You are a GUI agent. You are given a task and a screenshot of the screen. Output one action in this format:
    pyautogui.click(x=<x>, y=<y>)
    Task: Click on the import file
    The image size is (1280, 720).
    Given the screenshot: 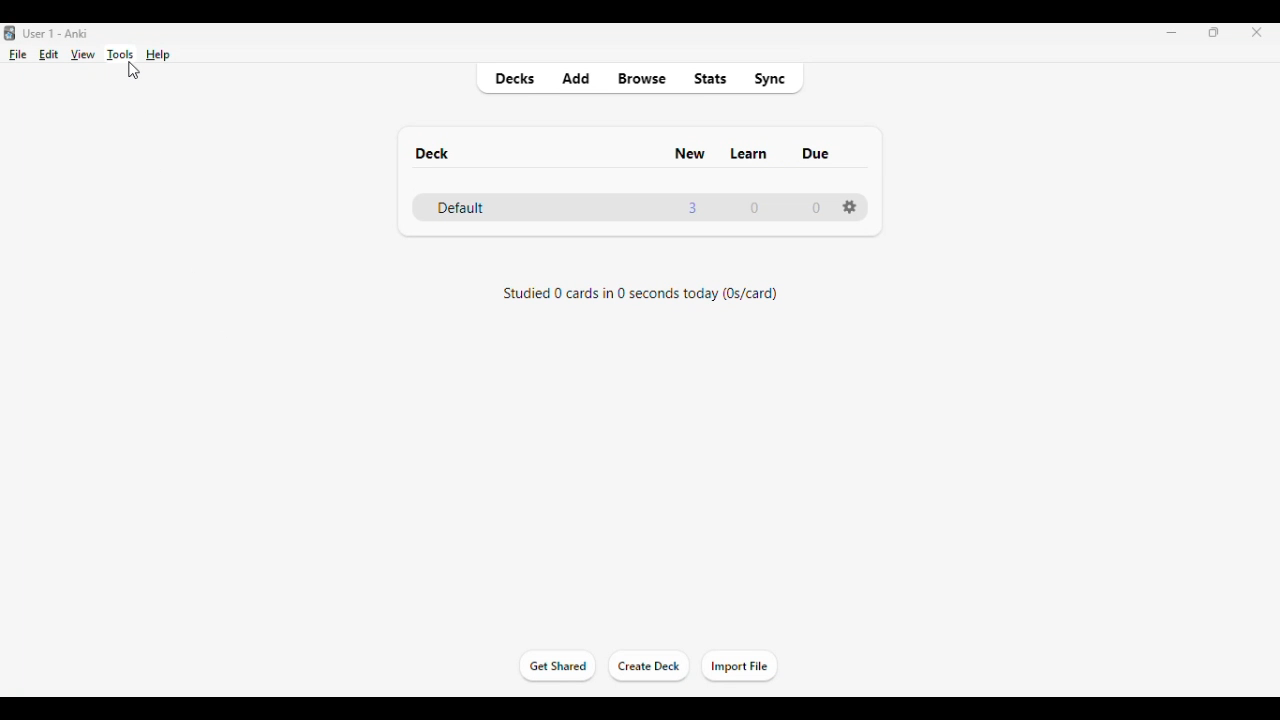 What is the action you would take?
    pyautogui.click(x=739, y=667)
    